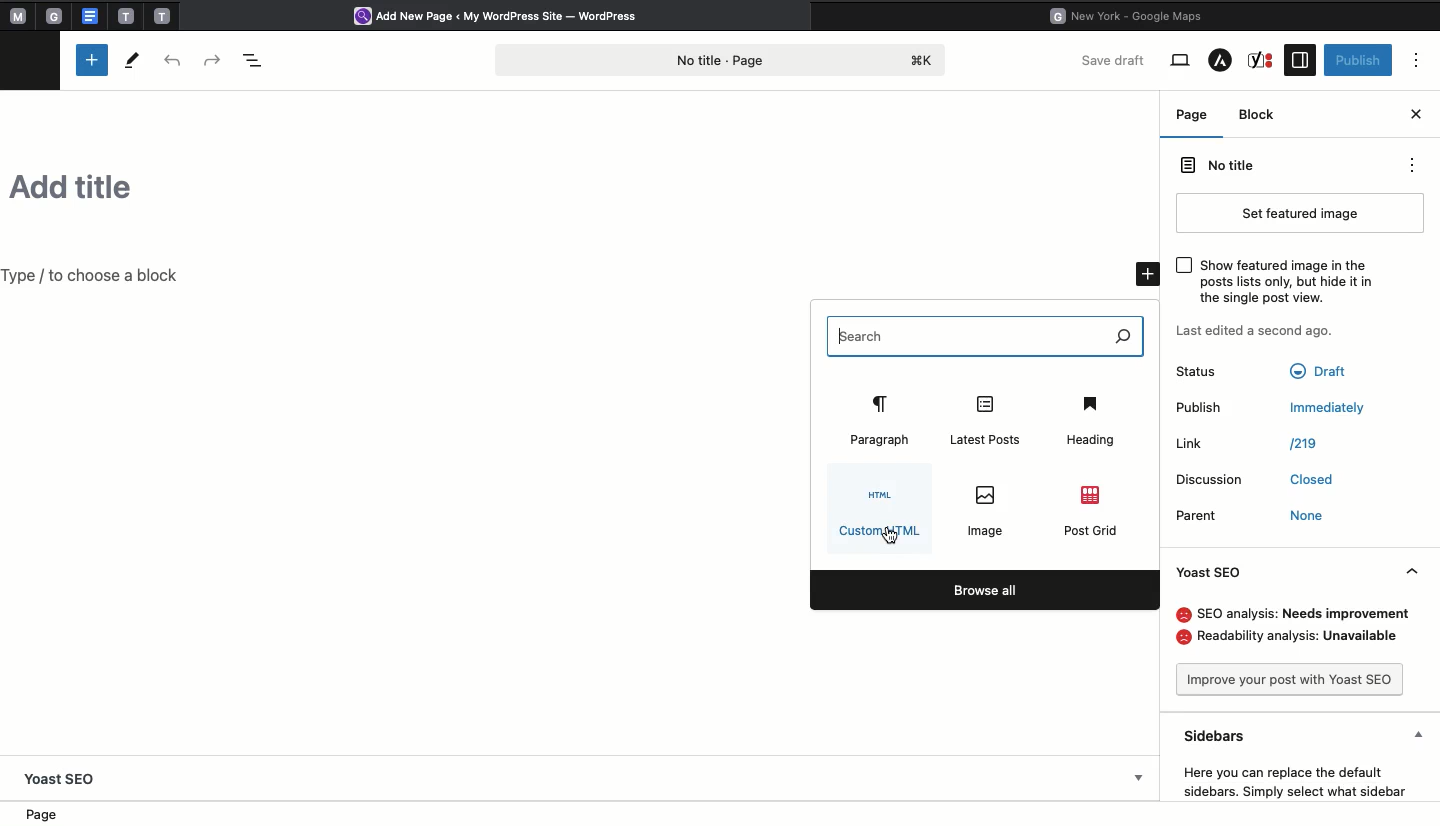 This screenshot has width=1440, height=826. What do you see at coordinates (57, 16) in the screenshot?
I see `tab` at bounding box center [57, 16].